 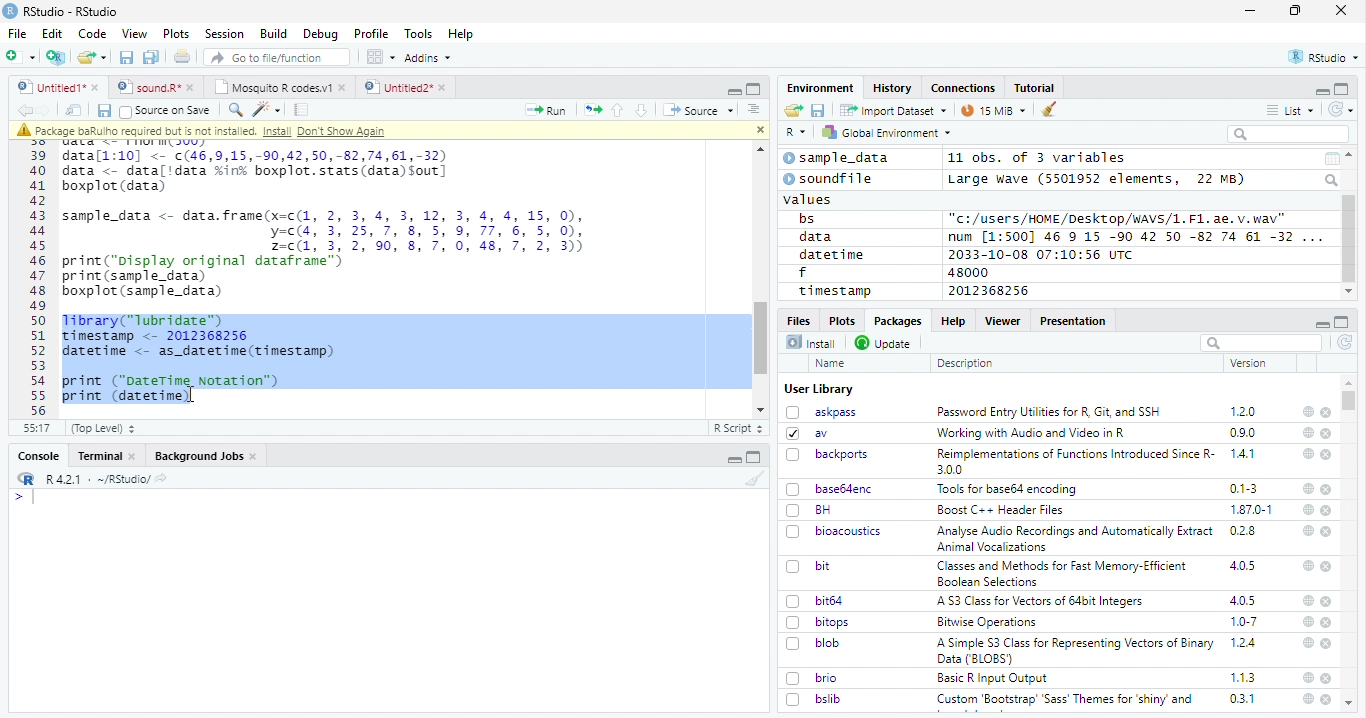 What do you see at coordinates (1321, 322) in the screenshot?
I see `minimize` at bounding box center [1321, 322].